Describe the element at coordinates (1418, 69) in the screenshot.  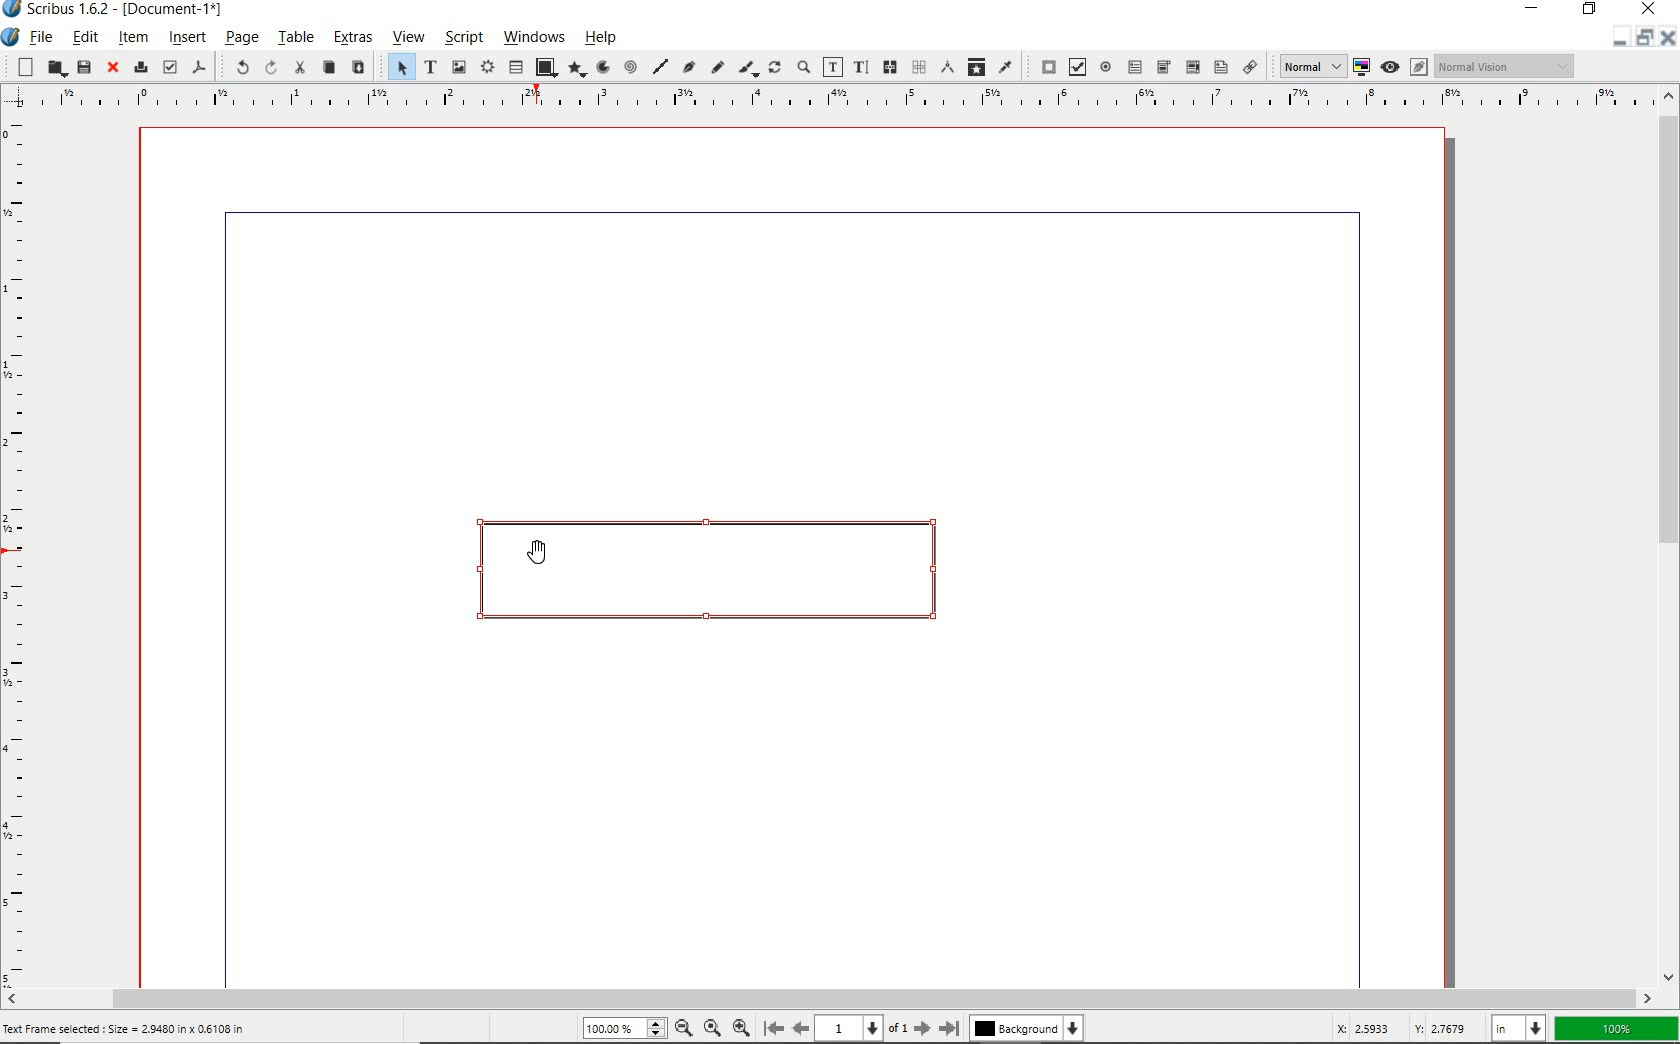
I see `Edit in preview mode` at that location.